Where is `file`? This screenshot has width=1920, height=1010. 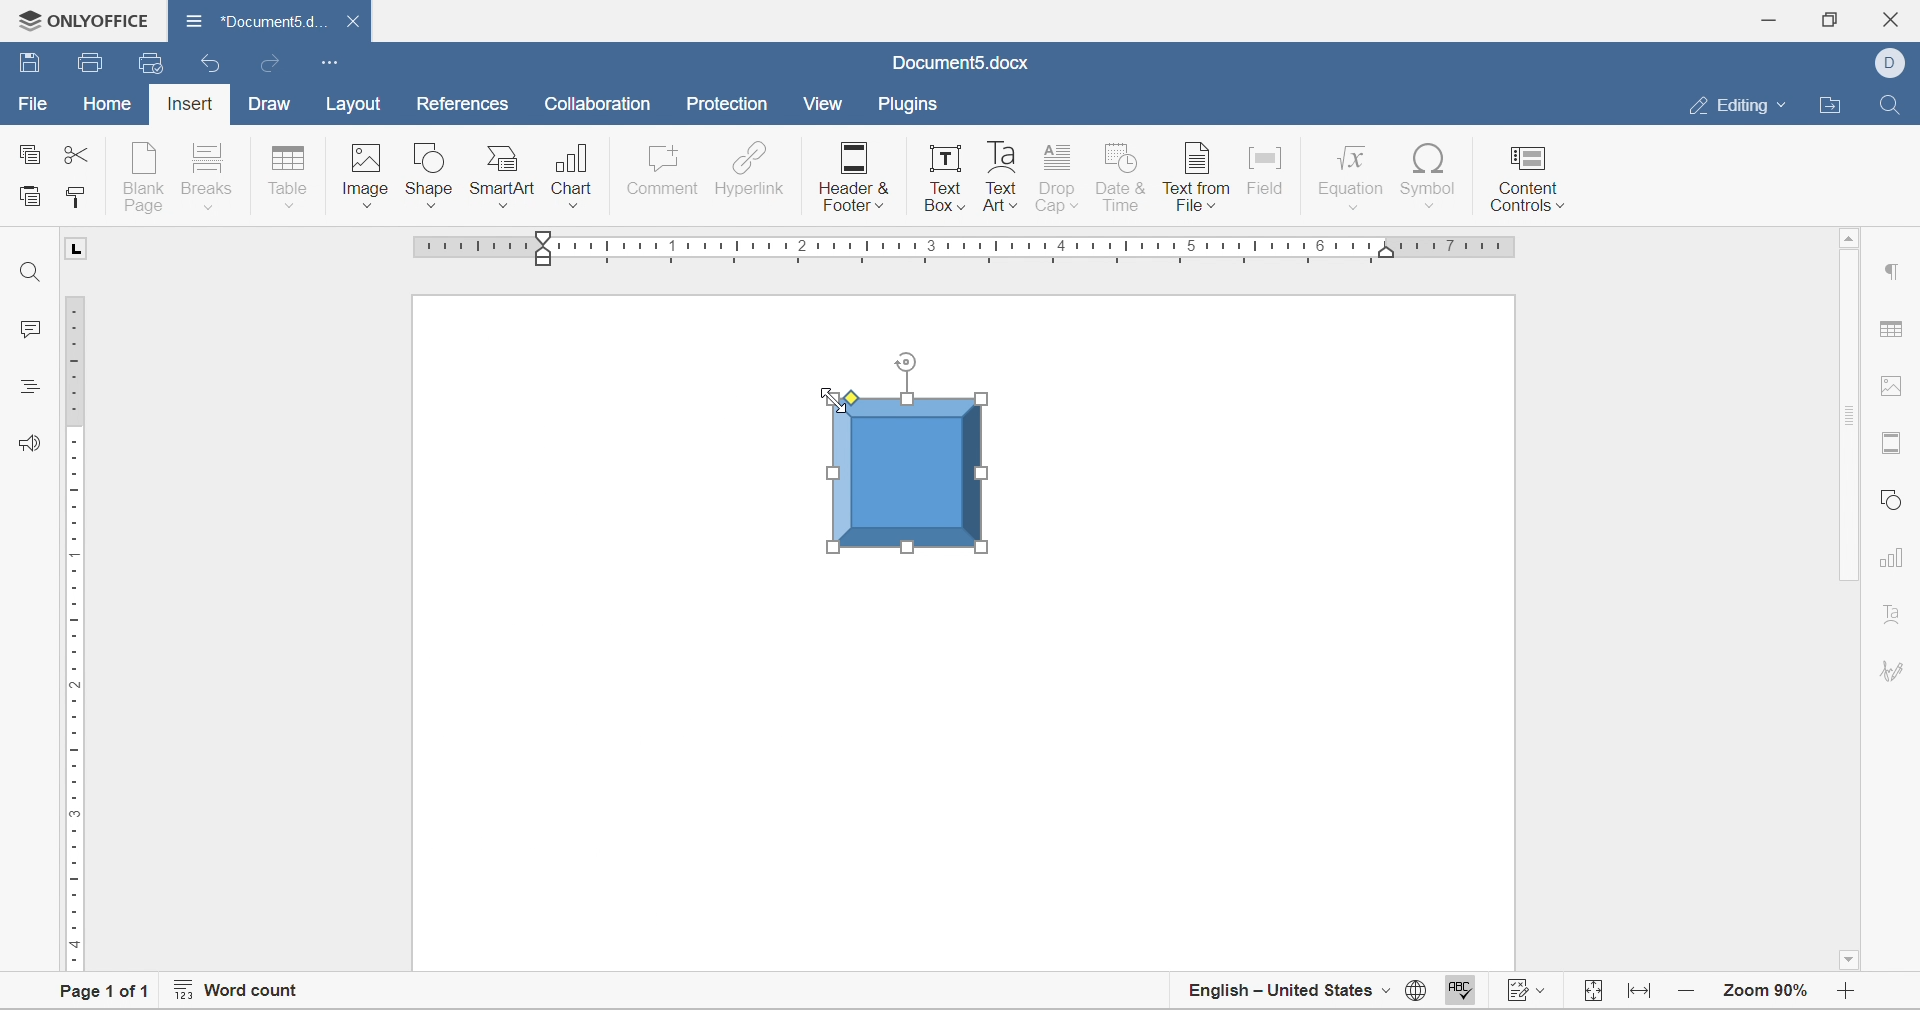
file is located at coordinates (33, 102).